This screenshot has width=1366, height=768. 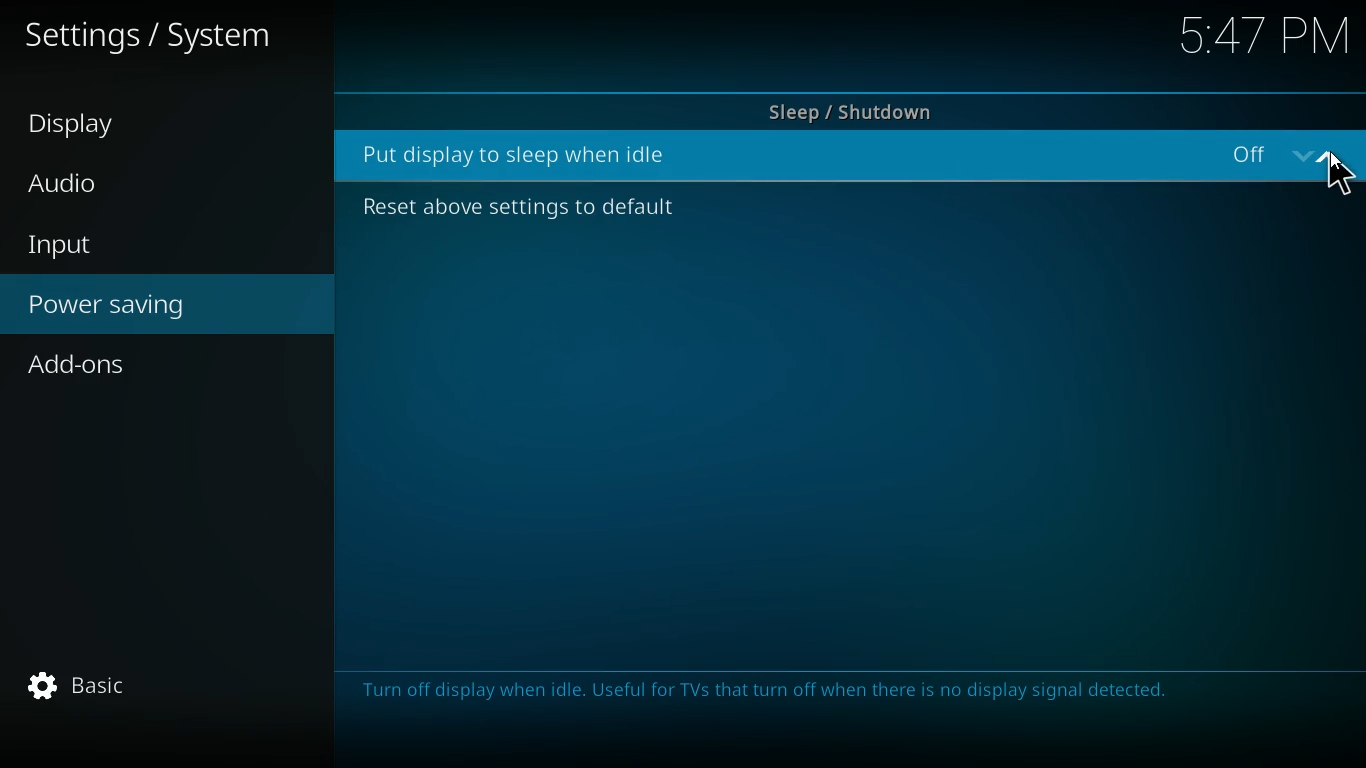 I want to click on time, so click(x=1260, y=39).